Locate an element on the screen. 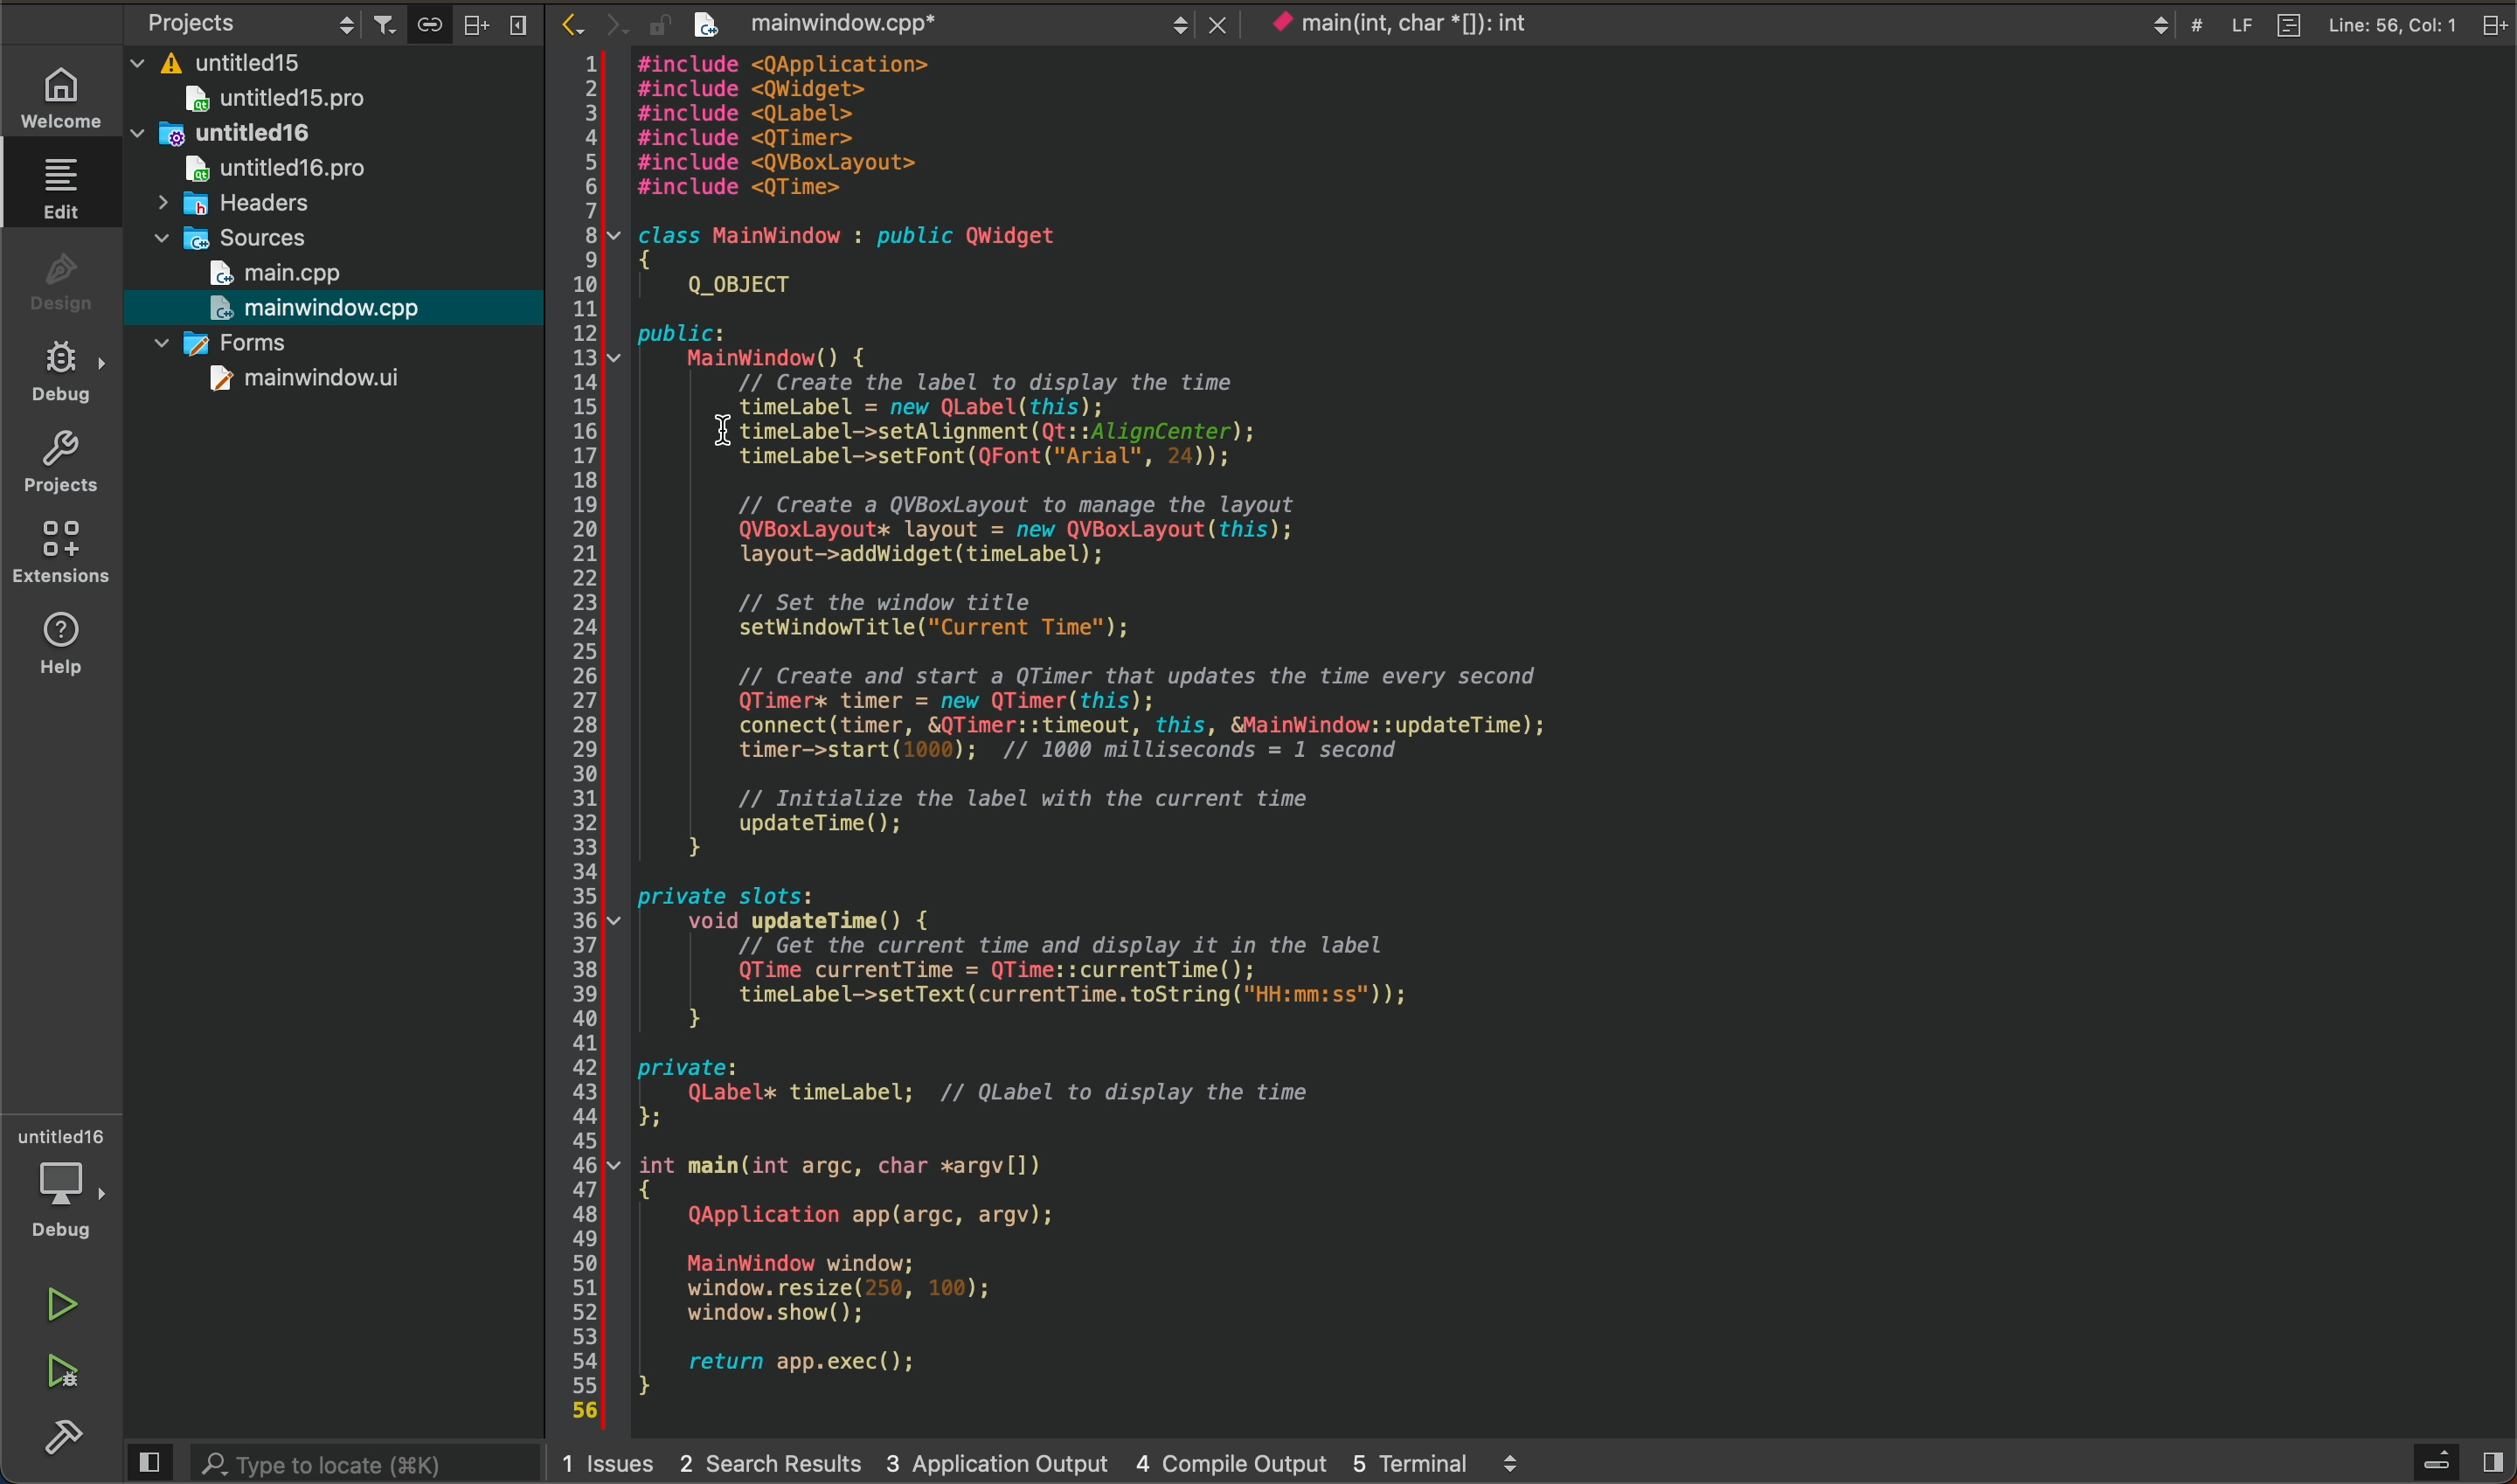 This screenshot has height=1484, width=2517. mainwindow.cpp is located at coordinates (963, 25).